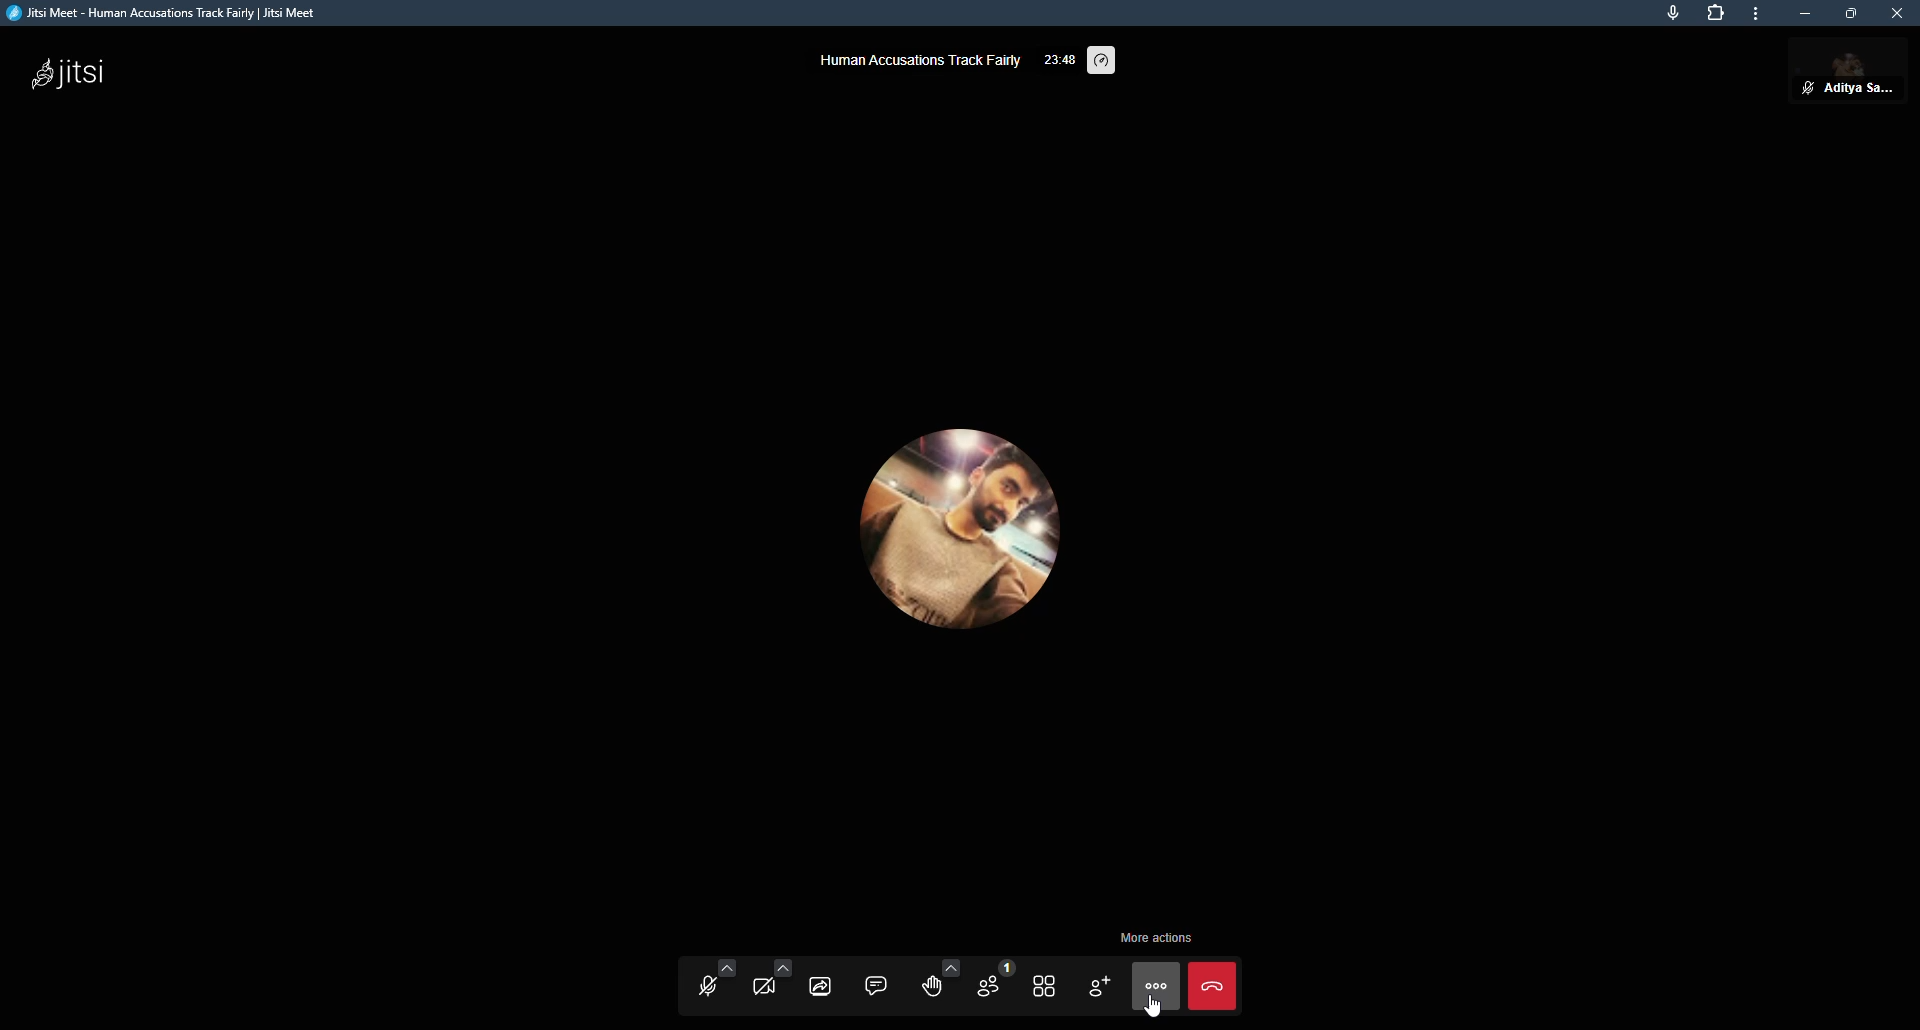 This screenshot has height=1030, width=1920. What do you see at coordinates (1806, 88) in the screenshot?
I see `unmute` at bounding box center [1806, 88].